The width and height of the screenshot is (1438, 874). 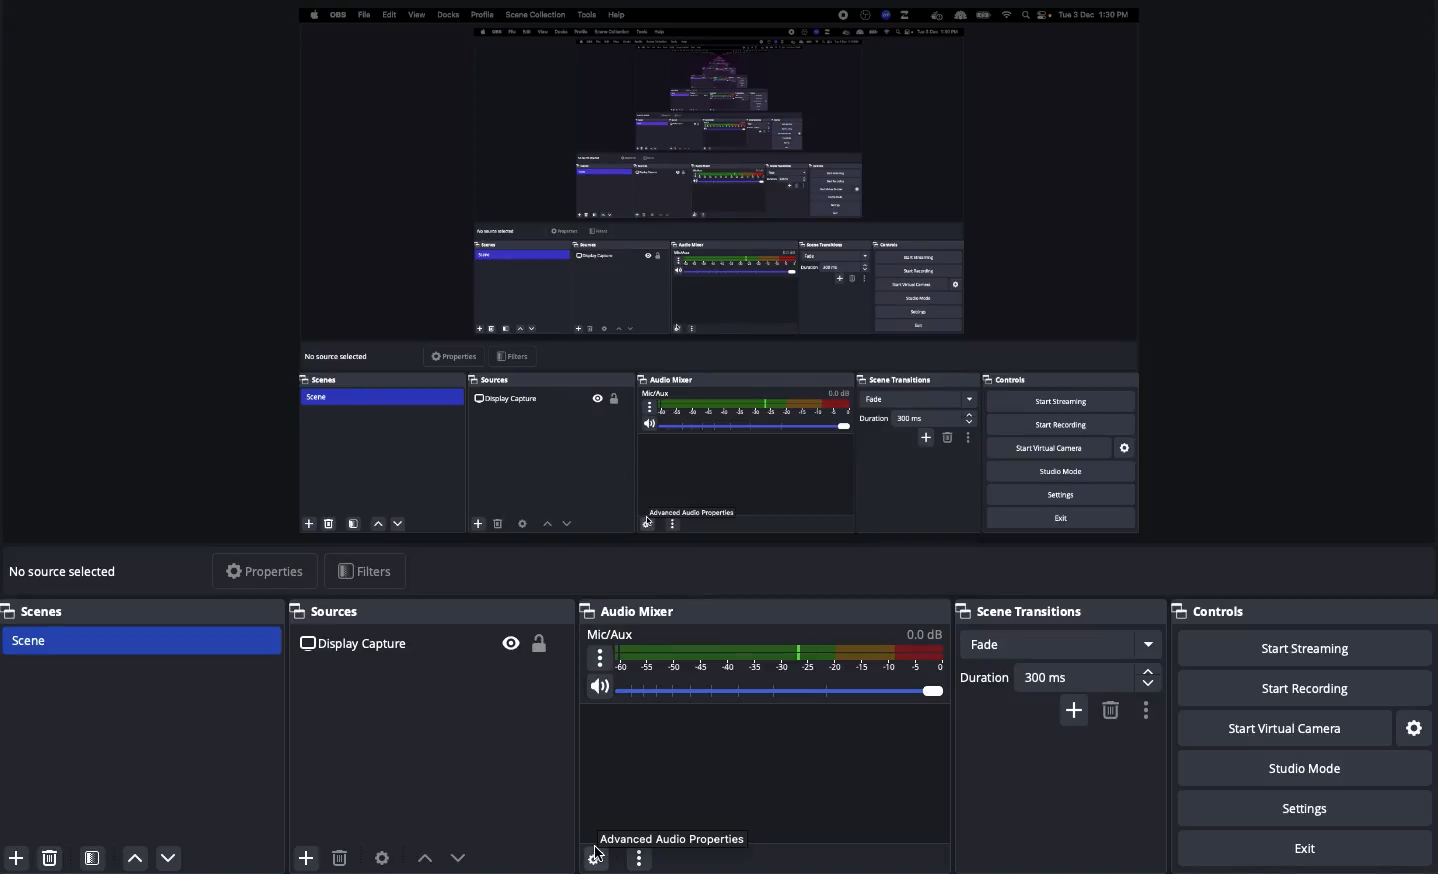 What do you see at coordinates (627, 612) in the screenshot?
I see `Audio mixer` at bounding box center [627, 612].